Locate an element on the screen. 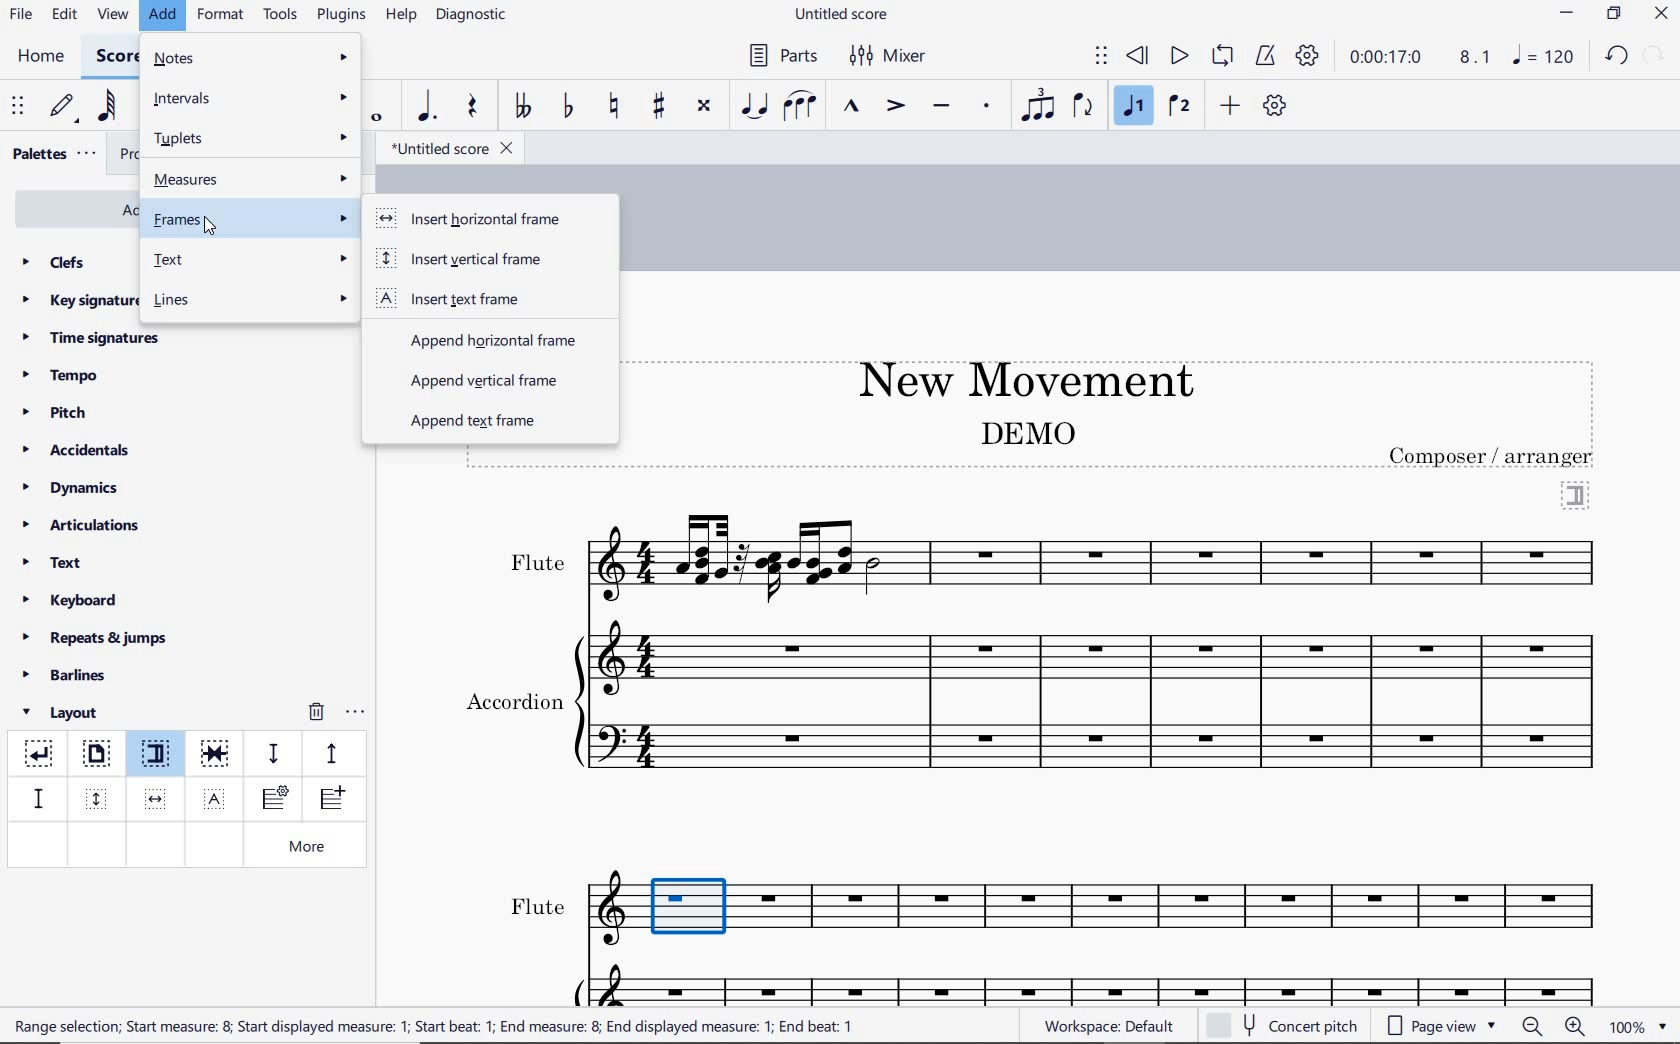  t is located at coordinates (251, 137).